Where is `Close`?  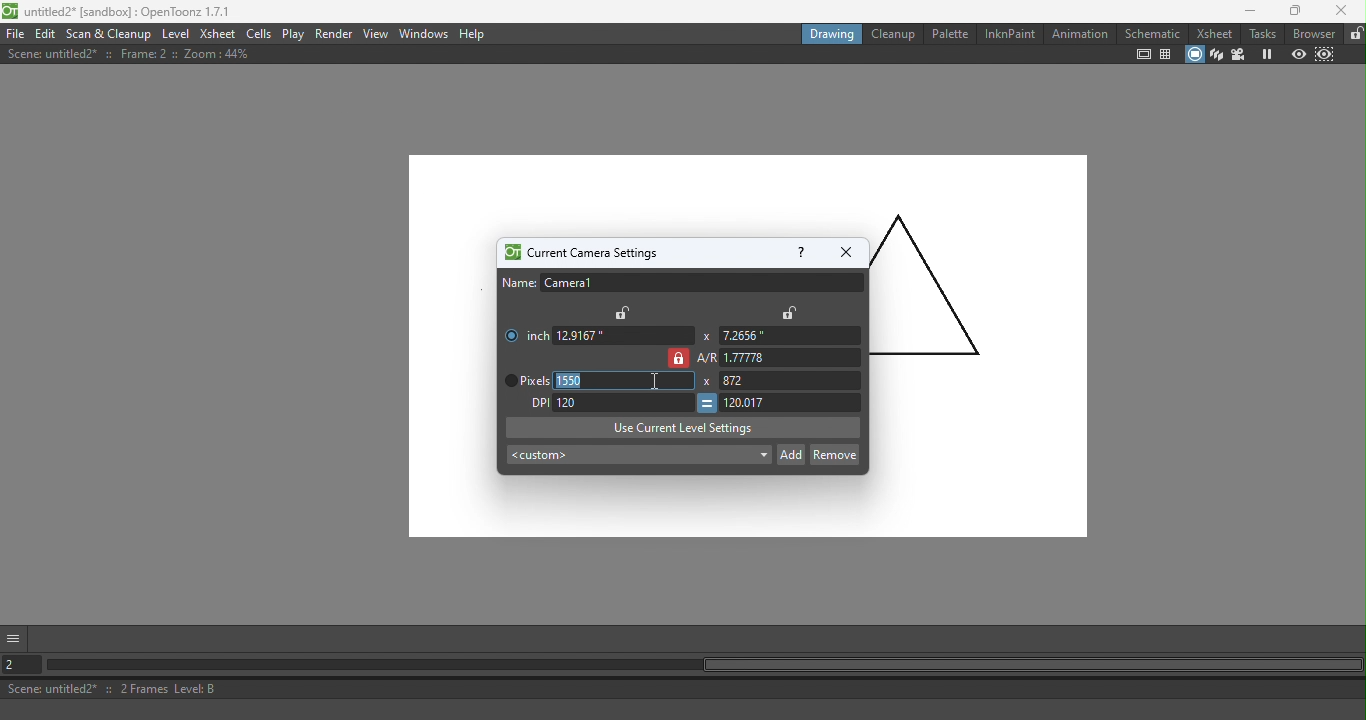 Close is located at coordinates (845, 252).